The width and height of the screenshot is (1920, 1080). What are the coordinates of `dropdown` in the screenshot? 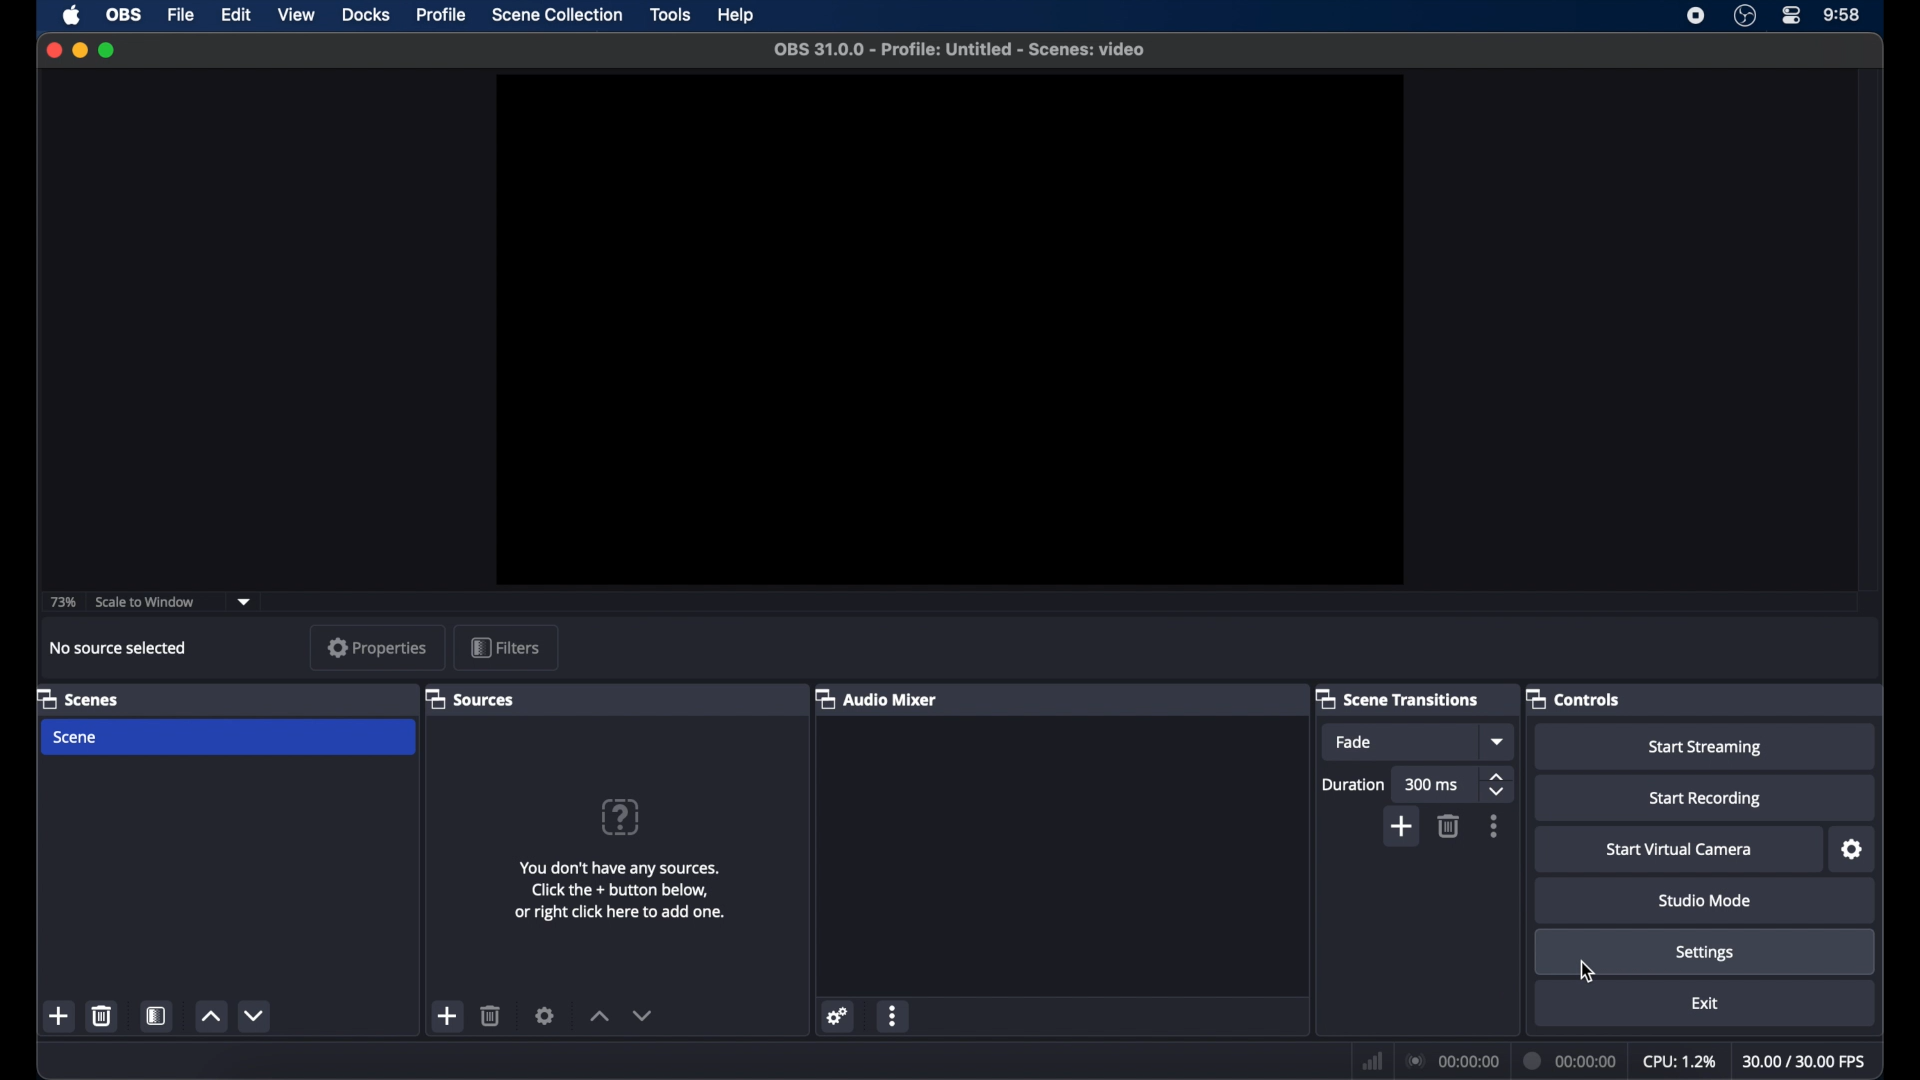 It's located at (1499, 741).